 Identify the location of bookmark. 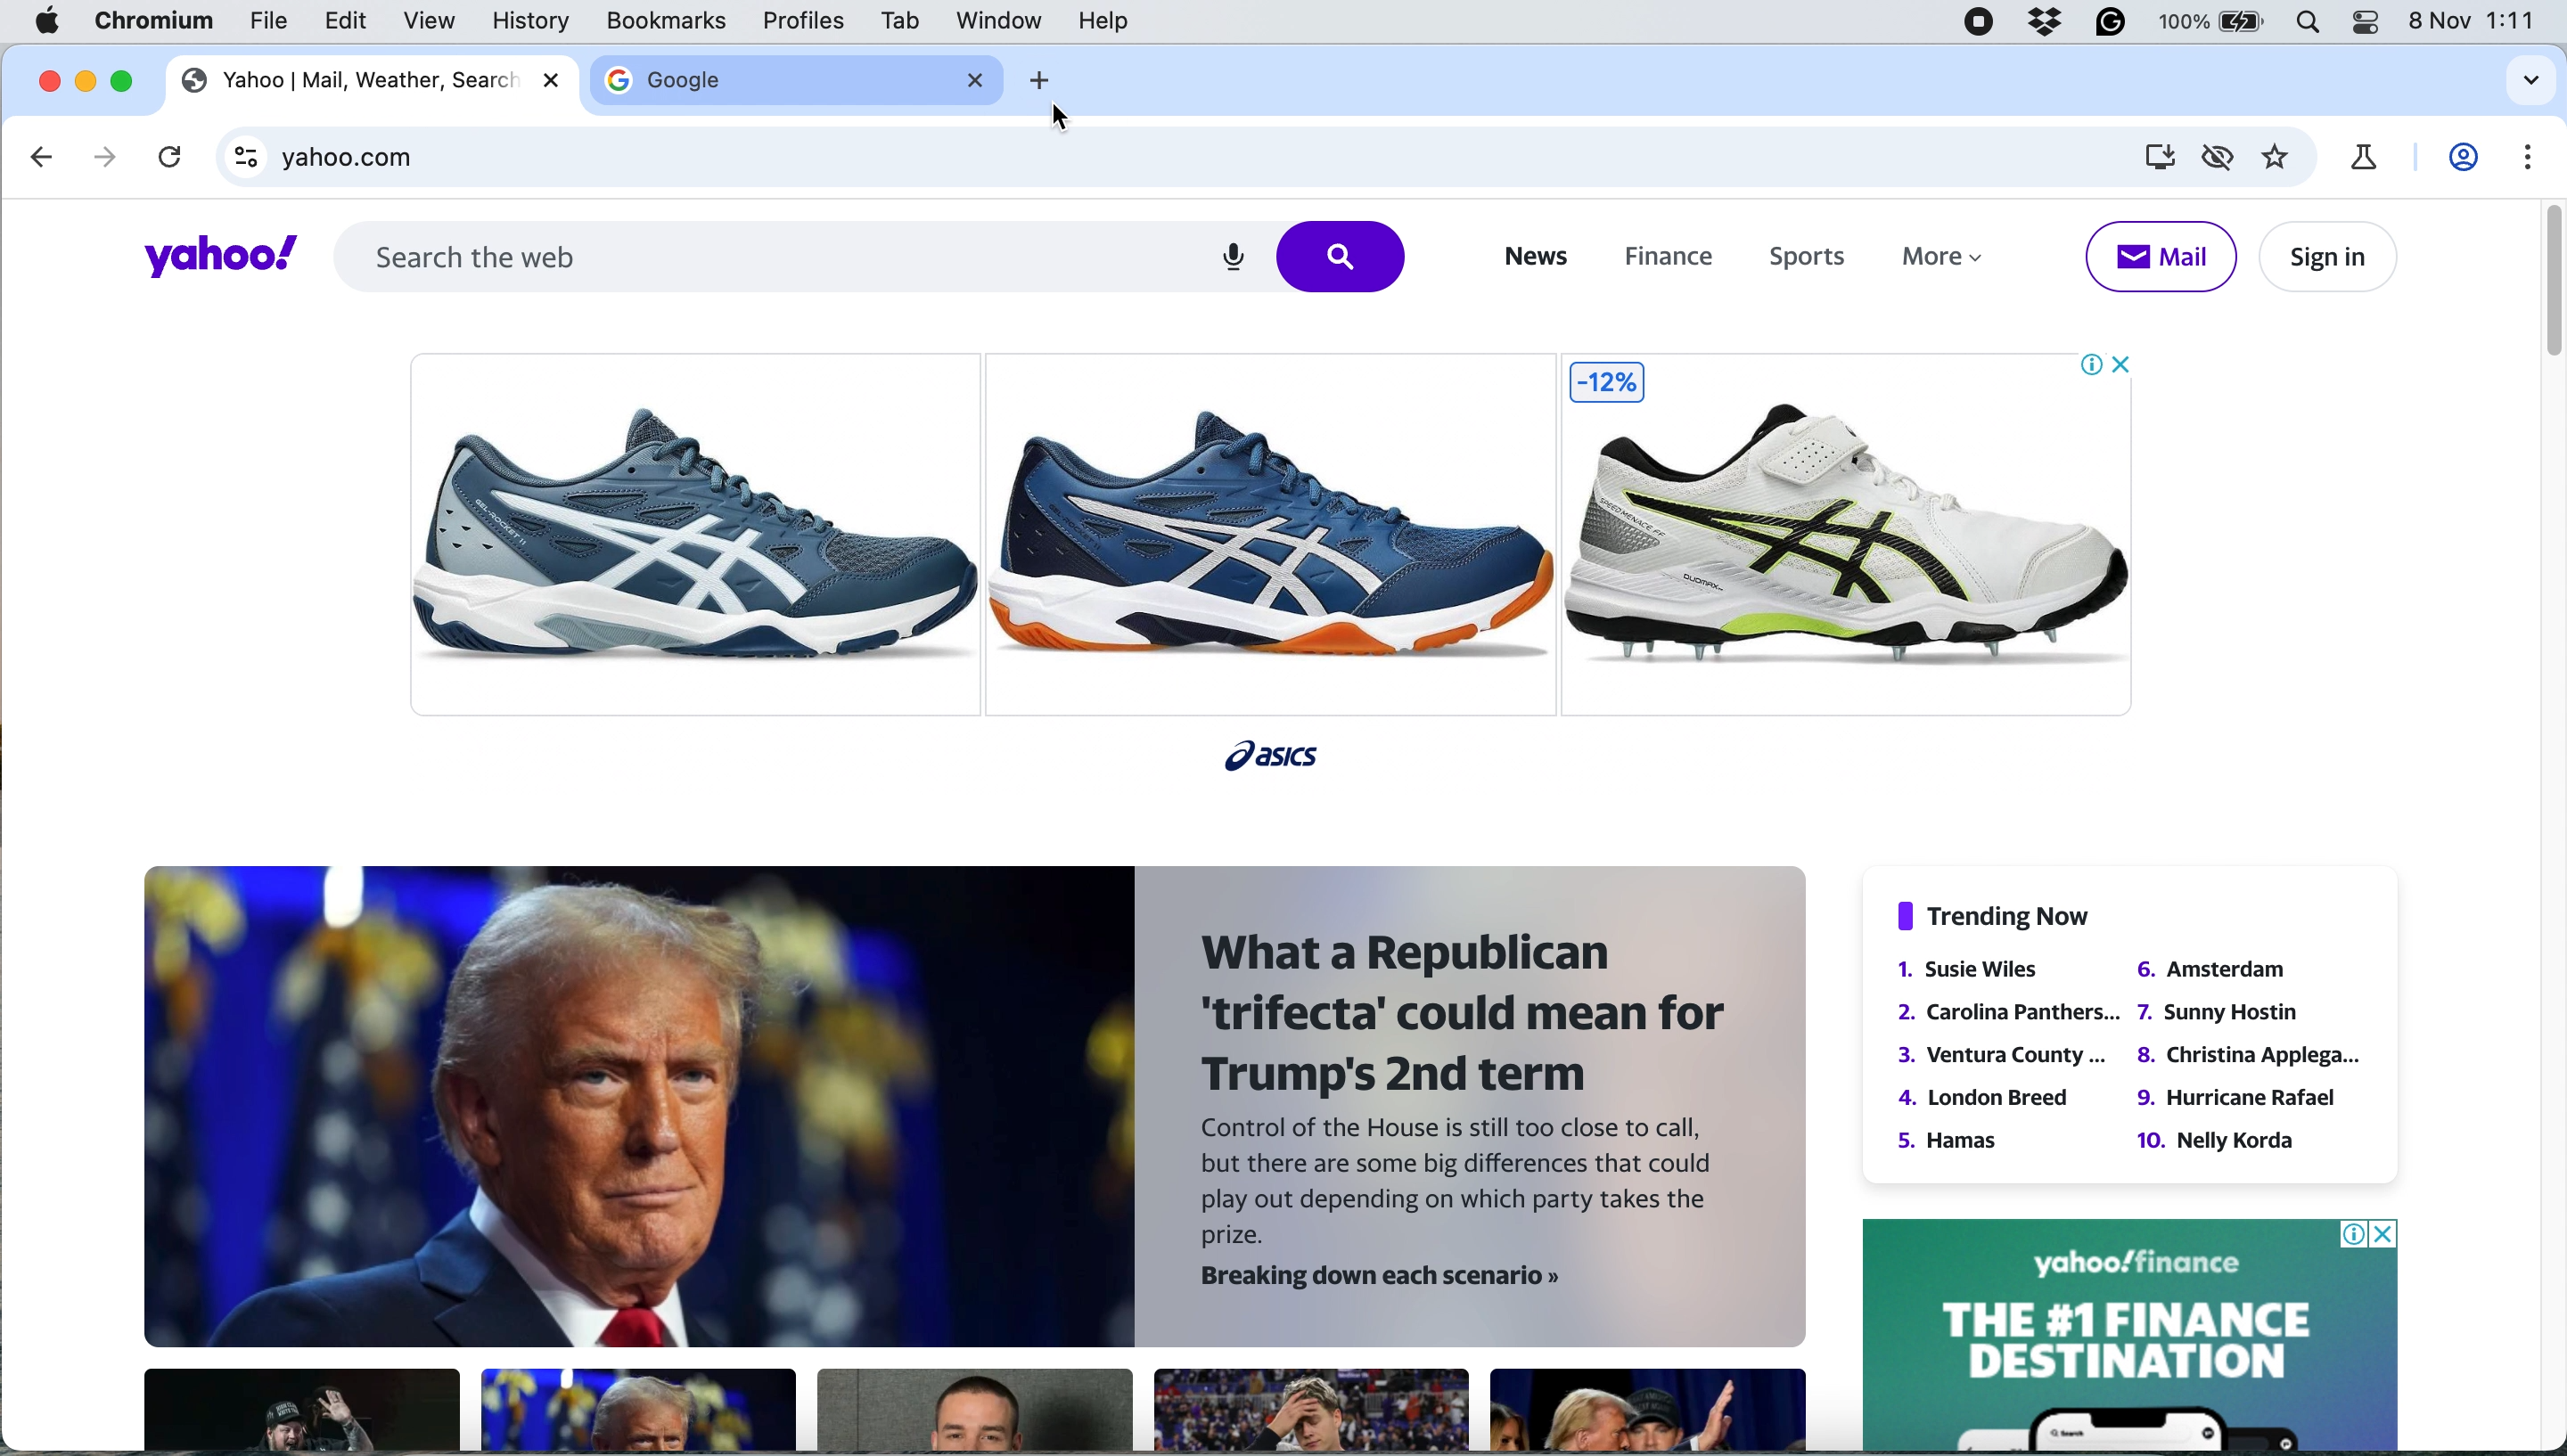
(2278, 158).